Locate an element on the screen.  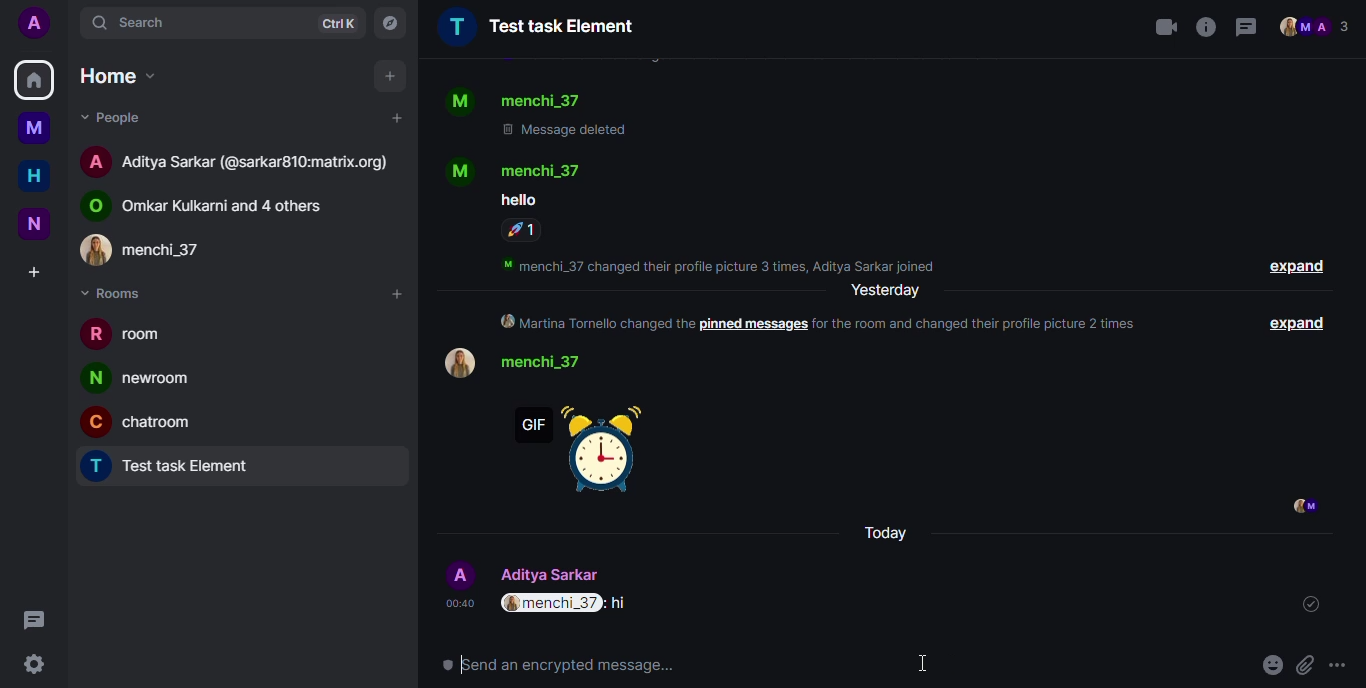
create space is located at coordinates (32, 273).